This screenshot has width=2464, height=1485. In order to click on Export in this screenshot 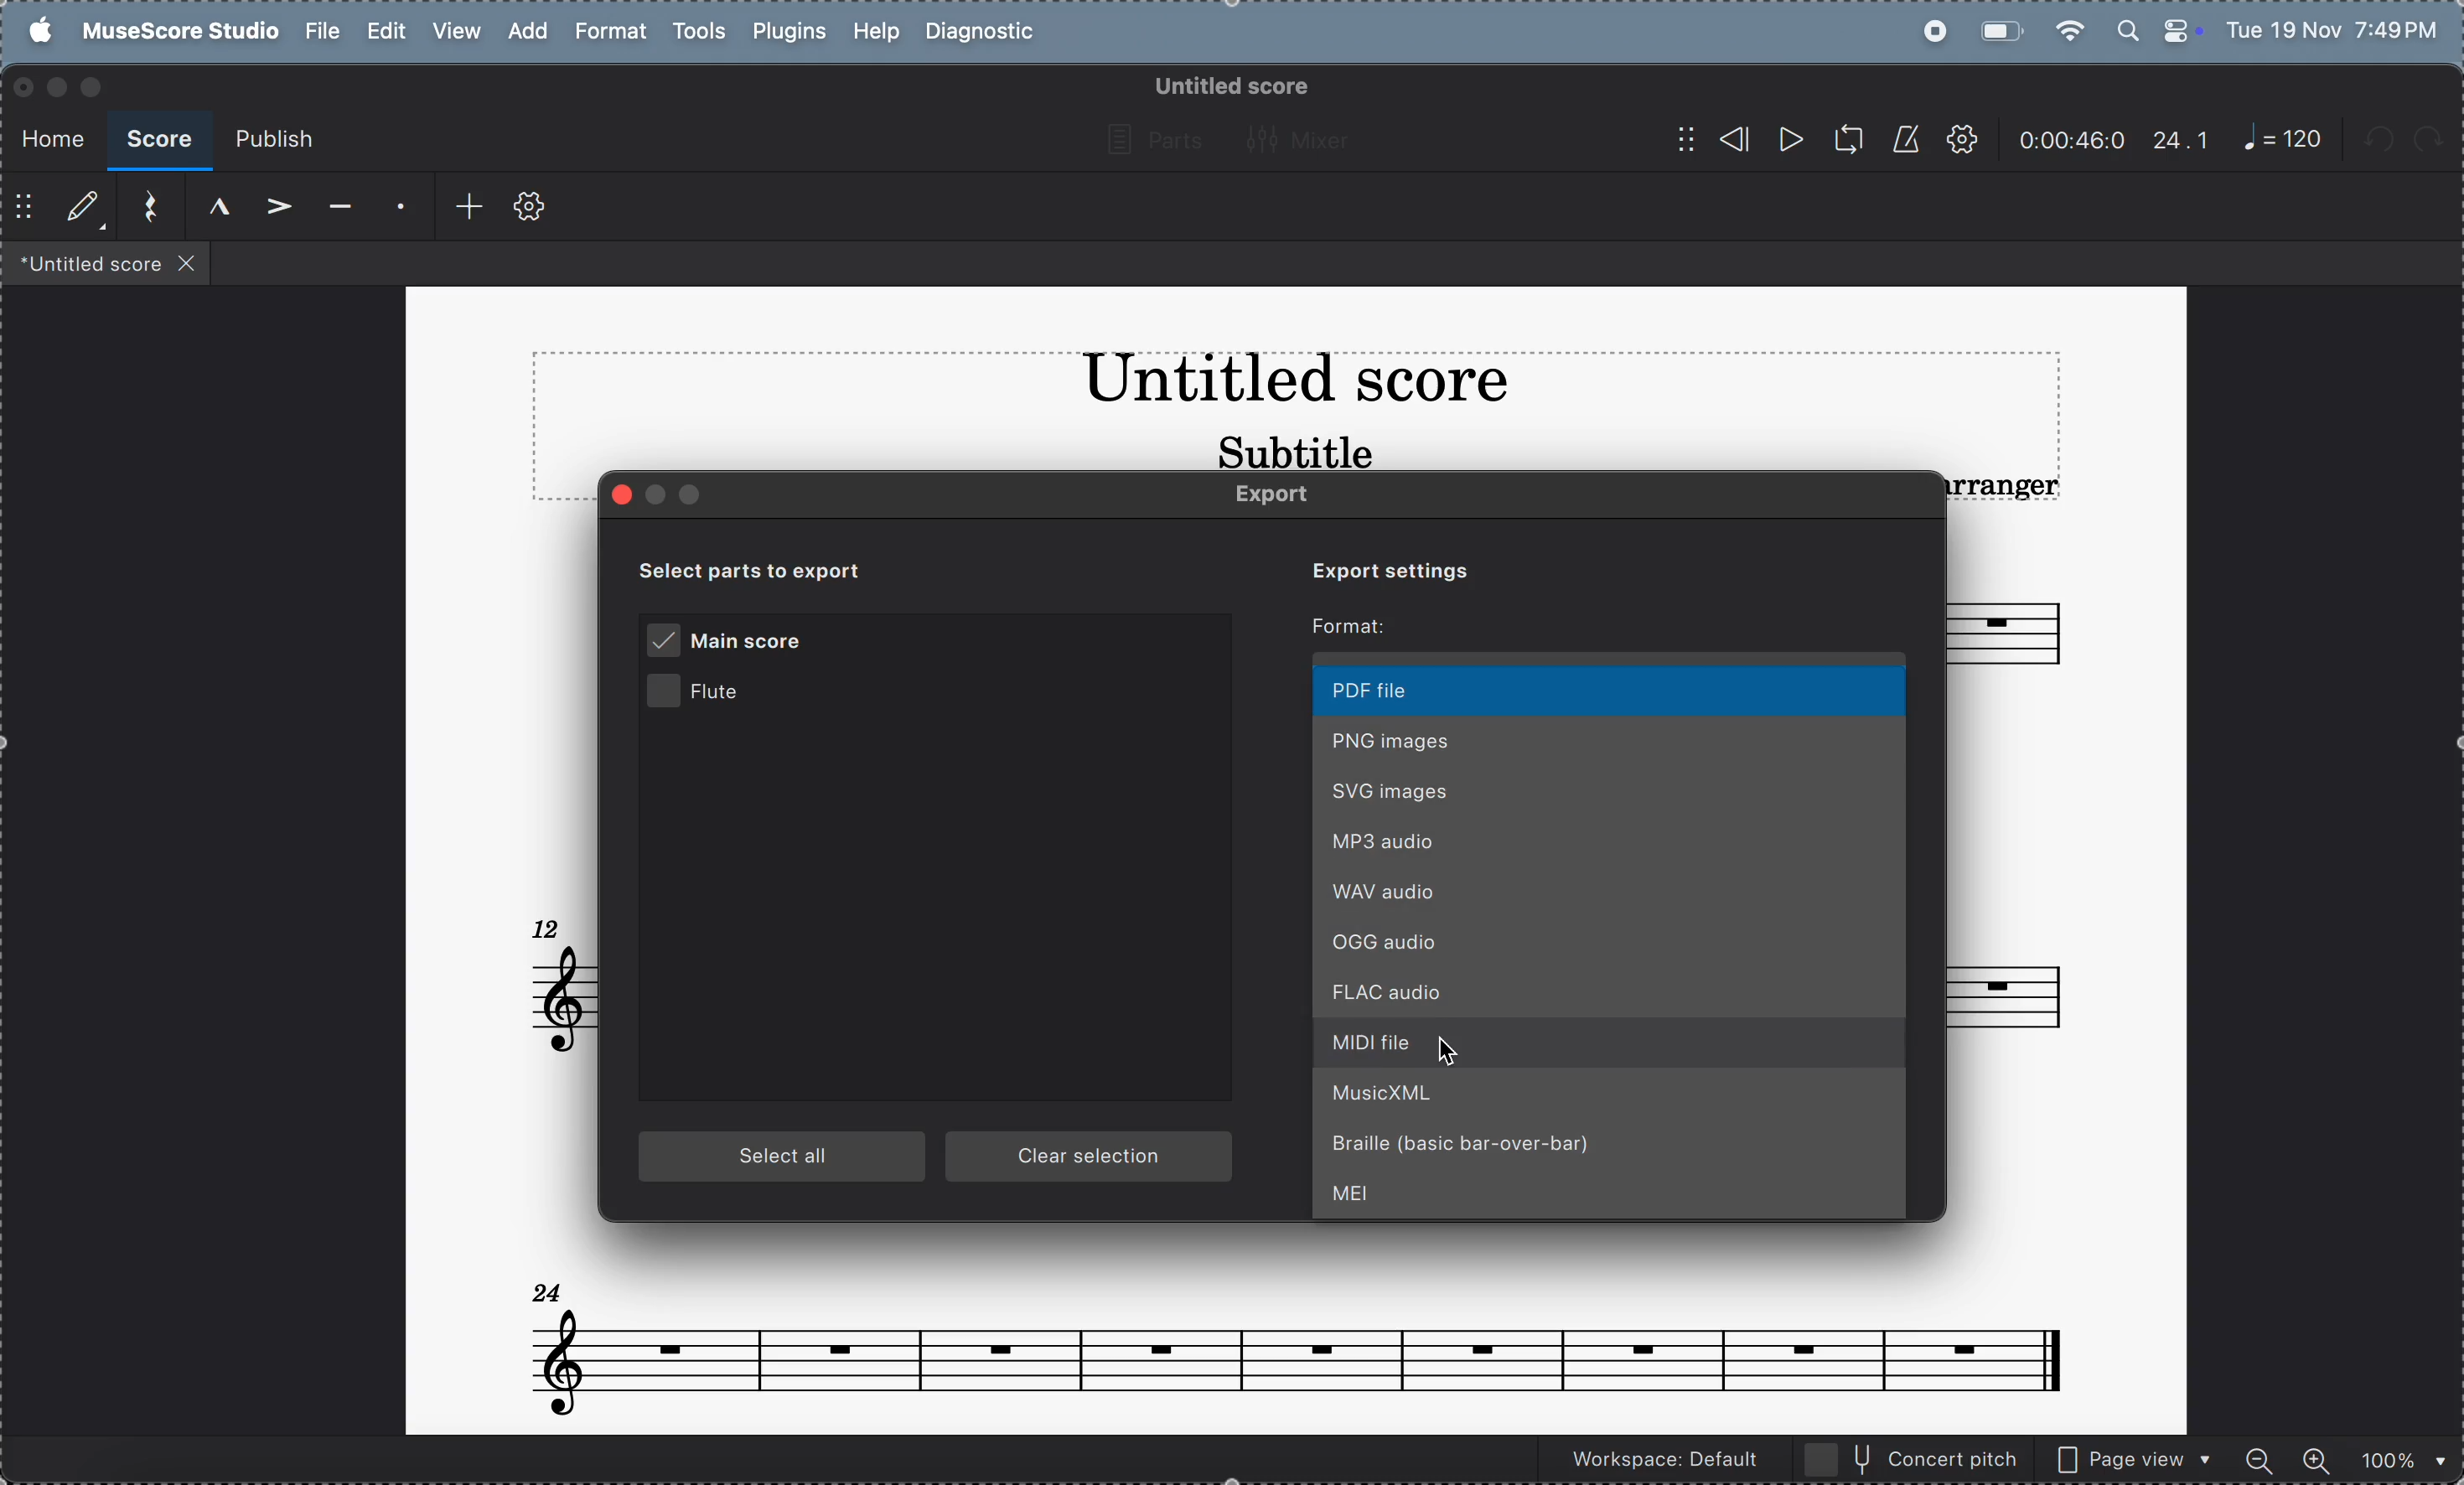, I will do `click(1290, 496)`.